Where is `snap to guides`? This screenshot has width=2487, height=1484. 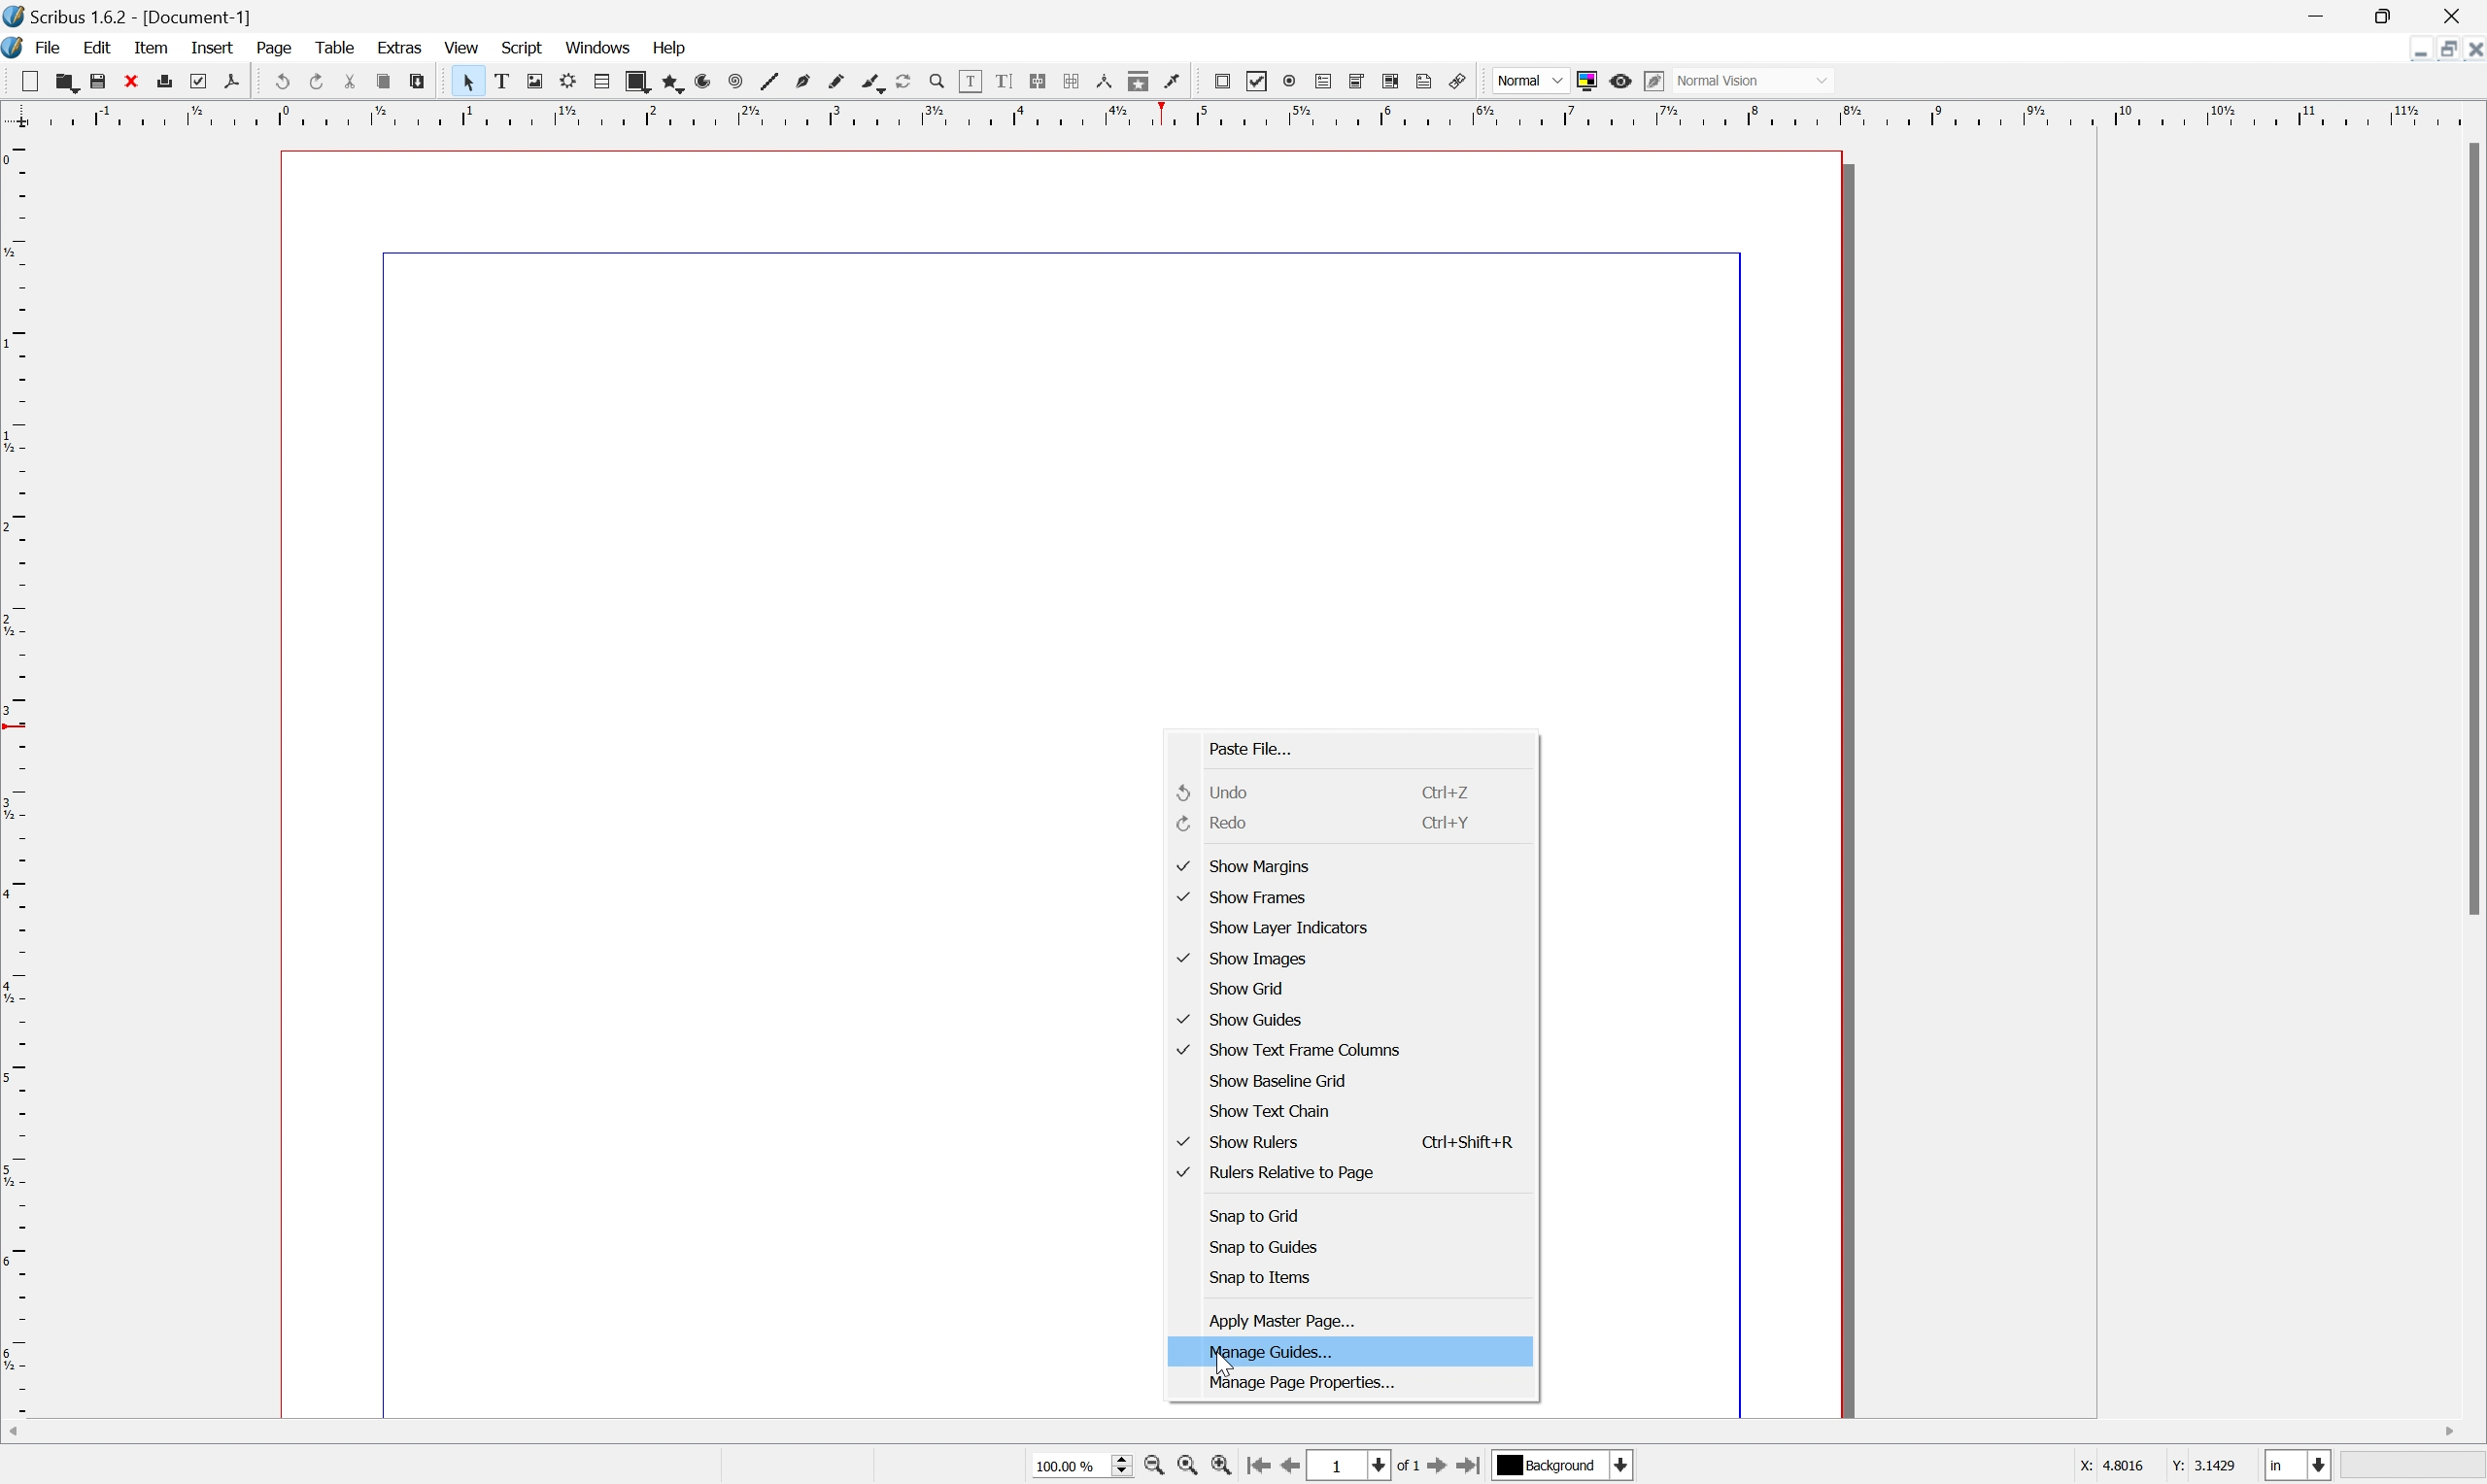
snap to guides is located at coordinates (1267, 1244).